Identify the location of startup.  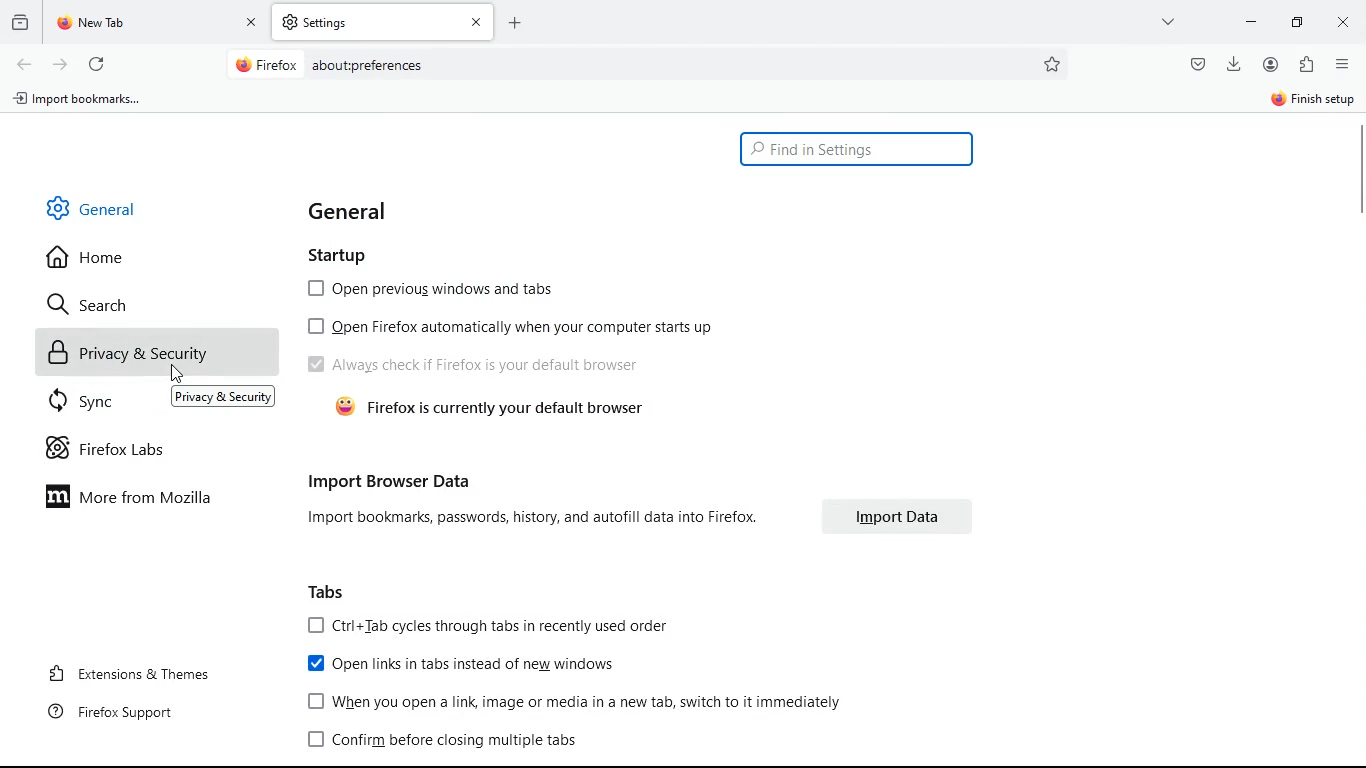
(340, 253).